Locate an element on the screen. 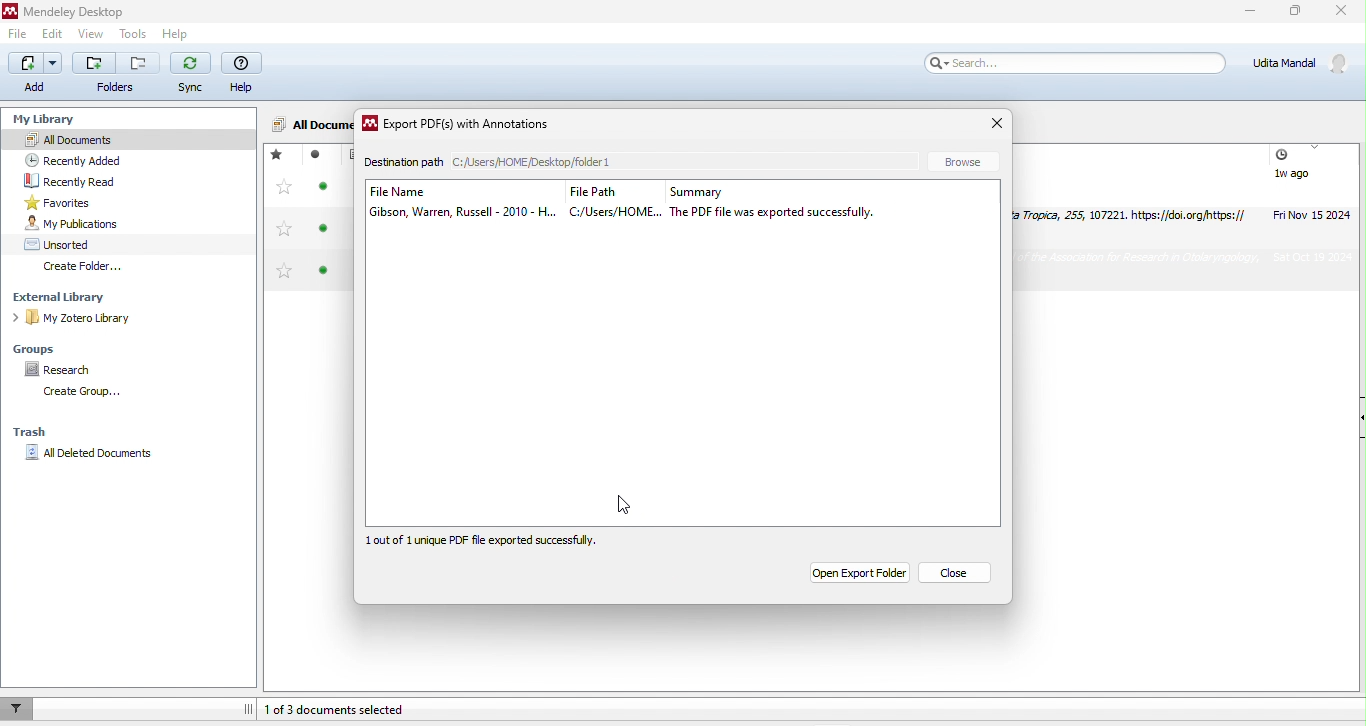  my library is located at coordinates (53, 120).